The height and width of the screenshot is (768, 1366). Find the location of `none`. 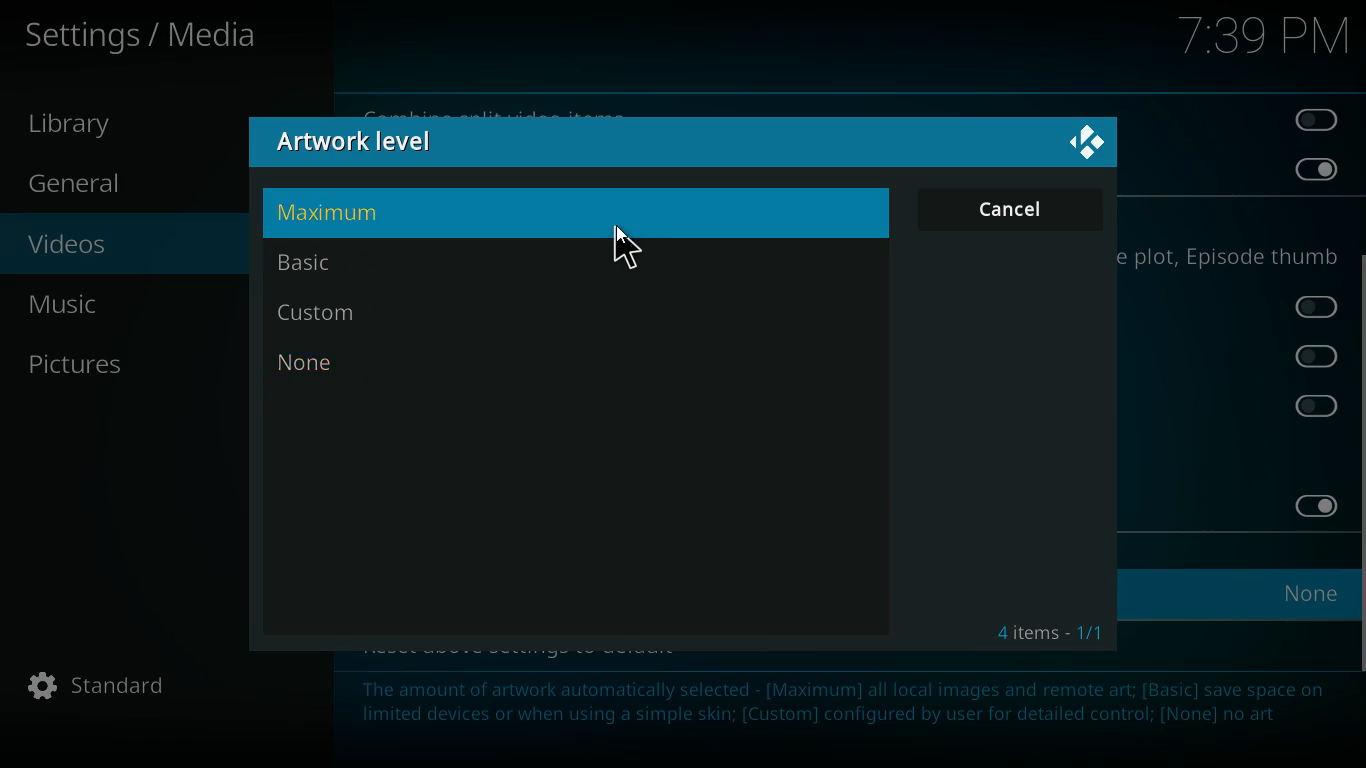

none is located at coordinates (547, 365).